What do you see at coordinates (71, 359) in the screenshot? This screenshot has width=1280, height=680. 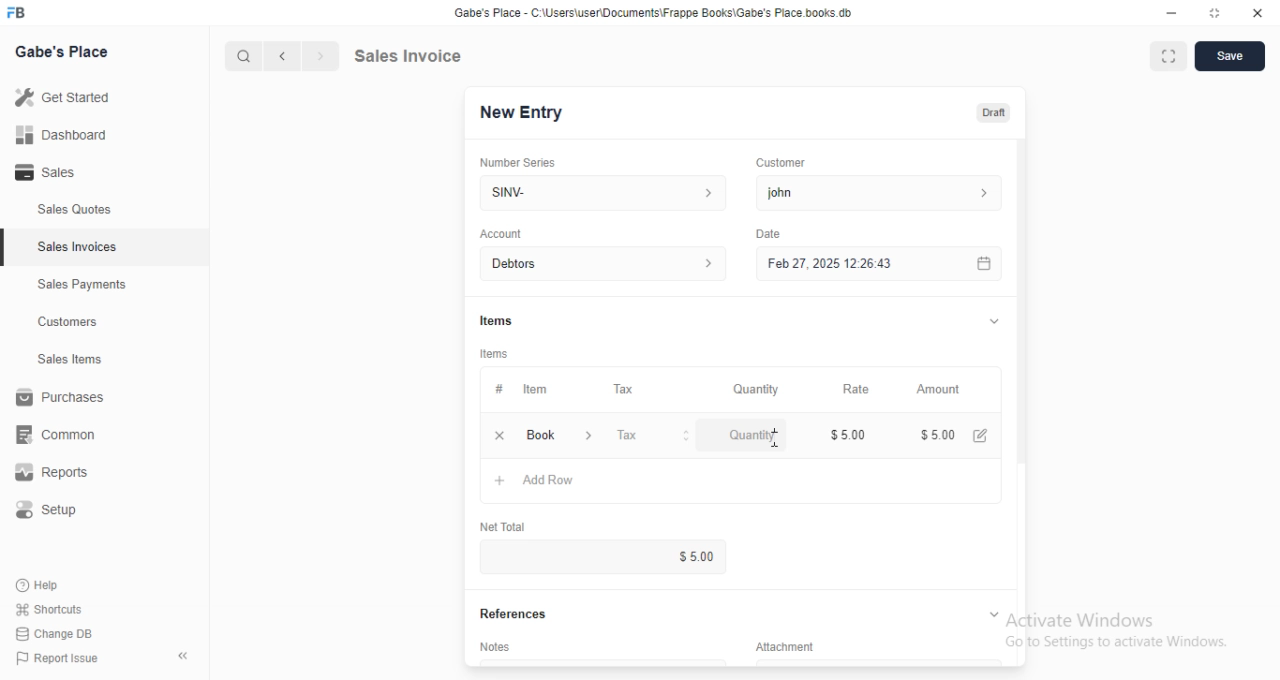 I see `Sales tems` at bounding box center [71, 359].